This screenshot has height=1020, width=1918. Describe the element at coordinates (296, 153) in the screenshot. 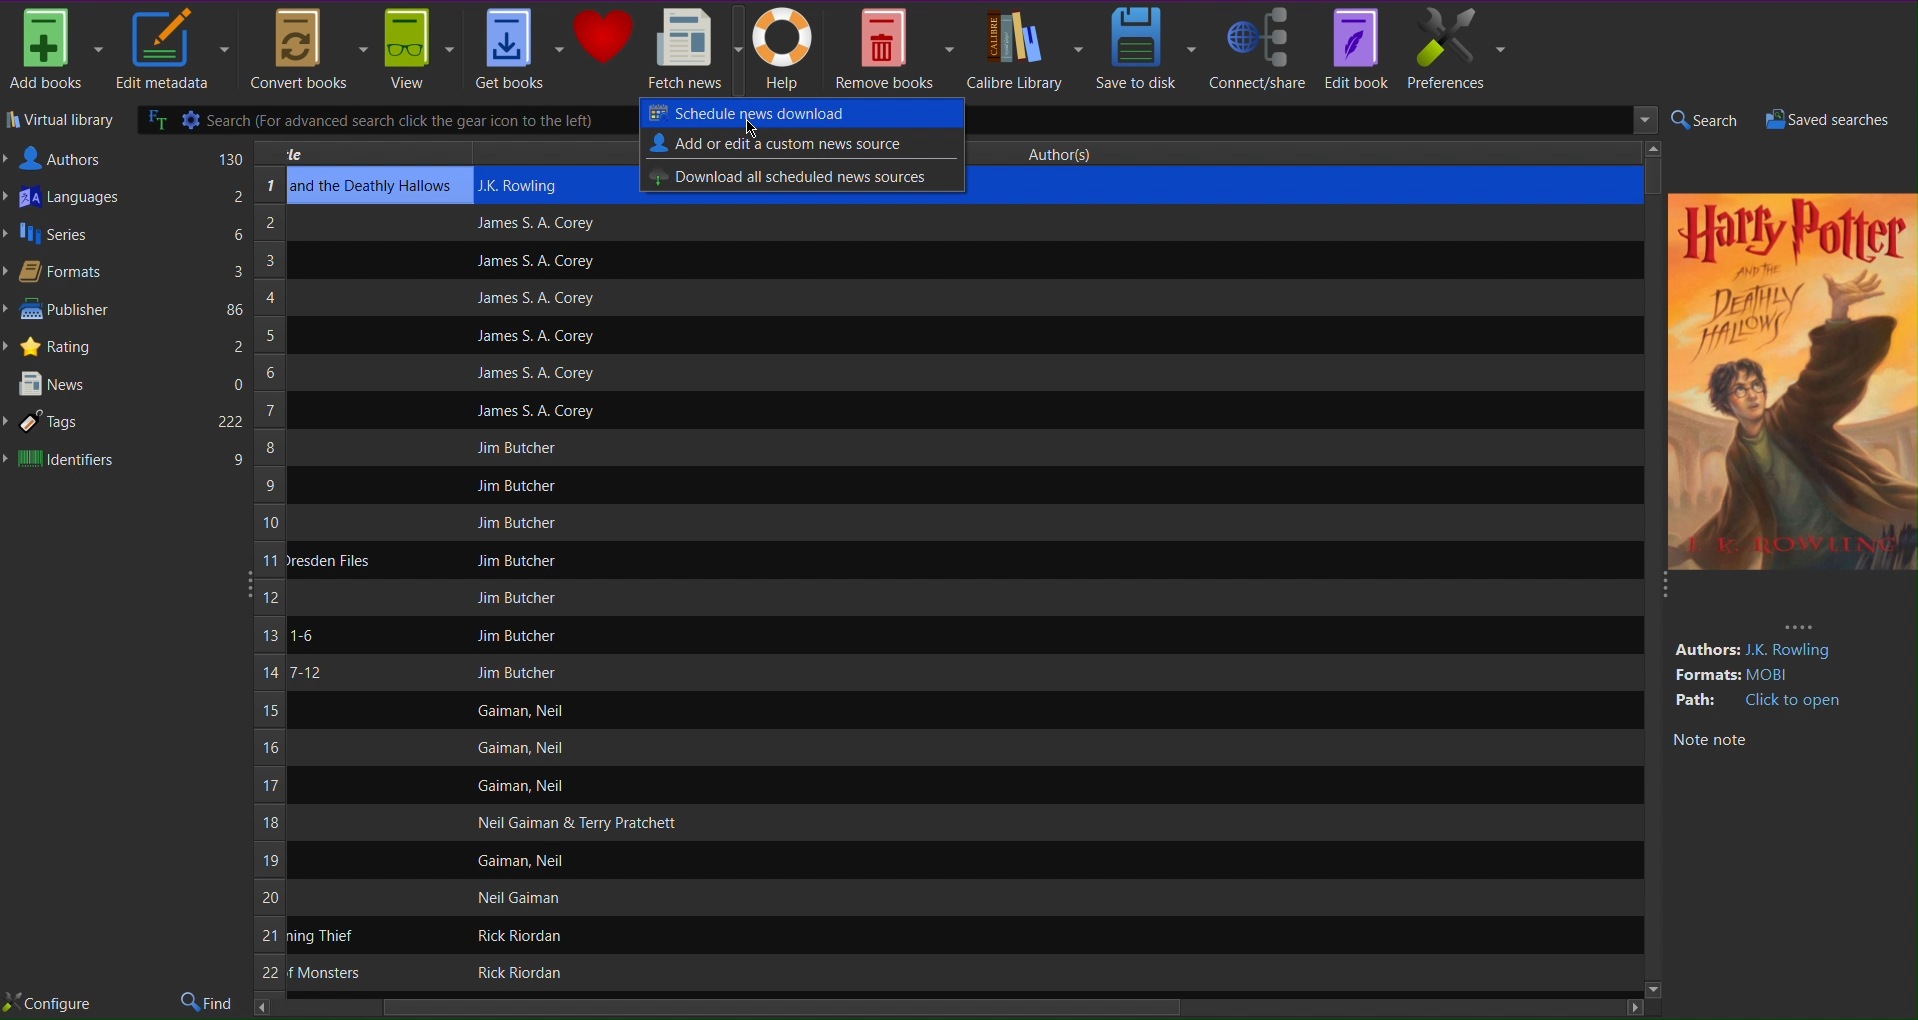

I see `` at that location.